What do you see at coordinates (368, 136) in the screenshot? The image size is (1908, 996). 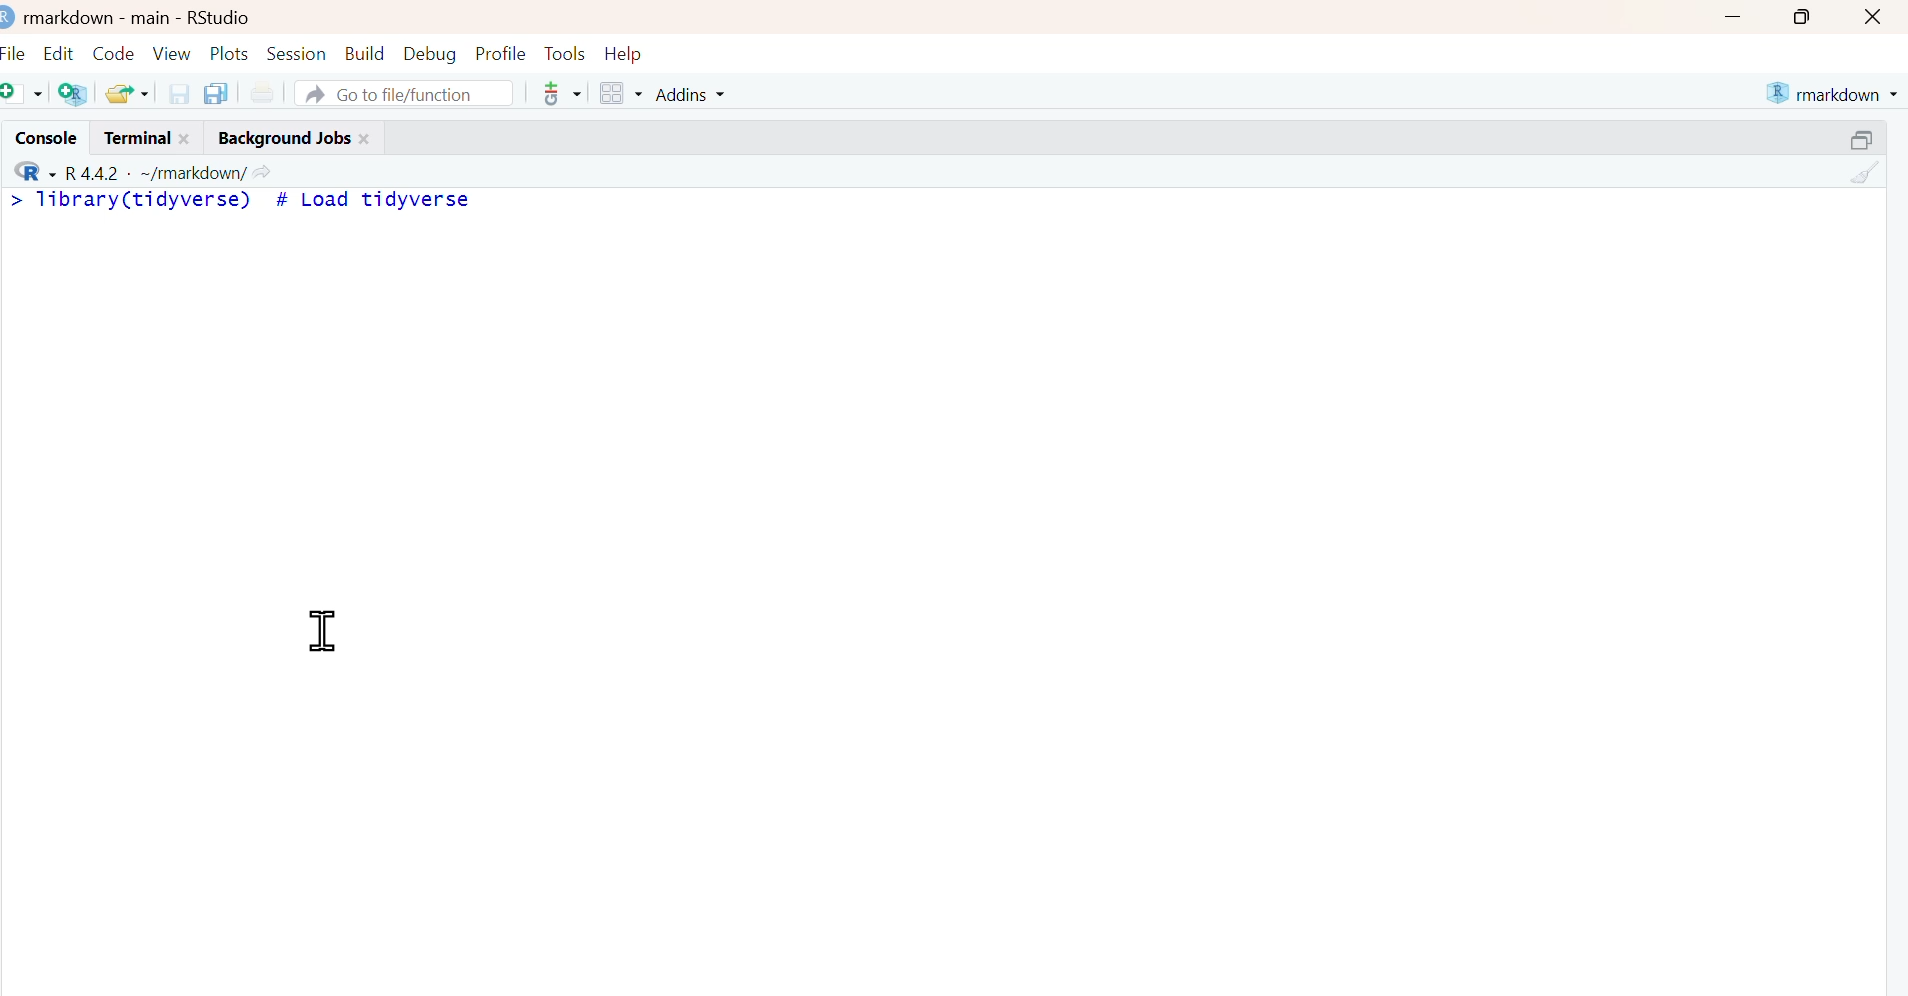 I see `close` at bounding box center [368, 136].